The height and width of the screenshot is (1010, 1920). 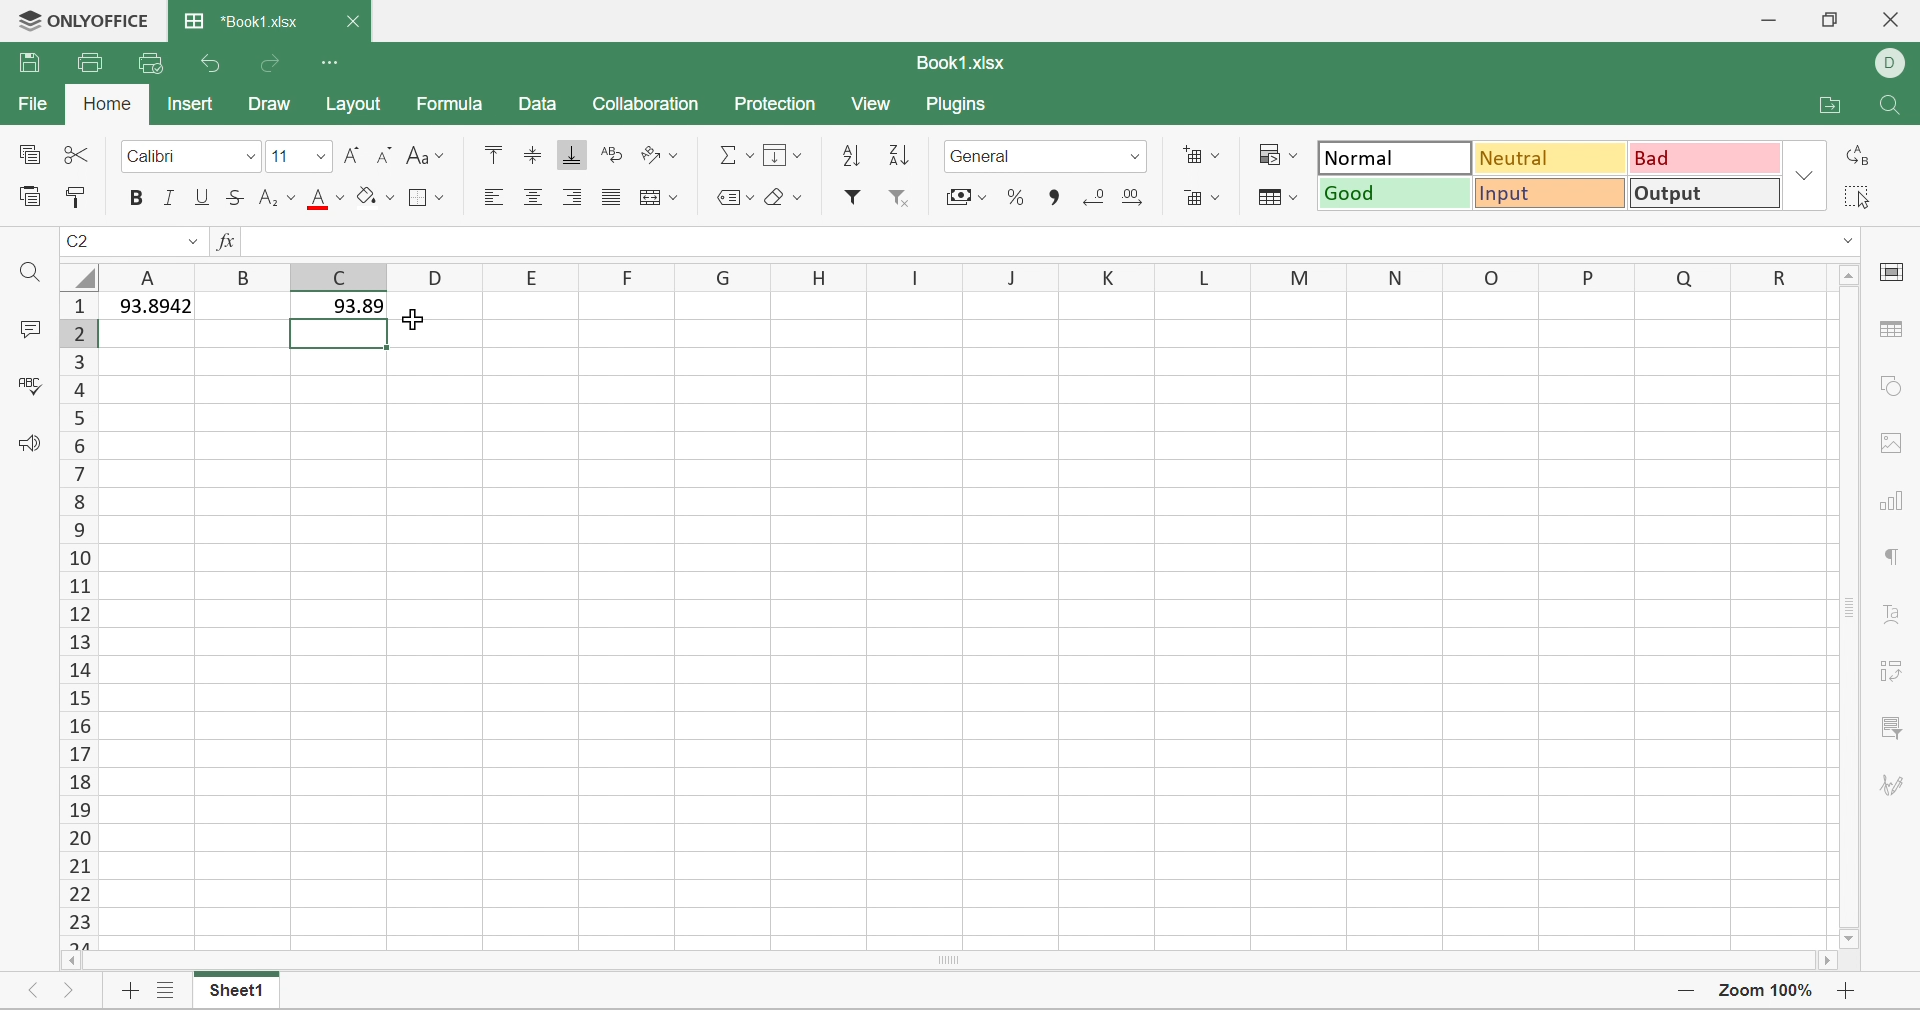 What do you see at coordinates (318, 240) in the screenshot?
I see `=ROUND(A1,2)` at bounding box center [318, 240].